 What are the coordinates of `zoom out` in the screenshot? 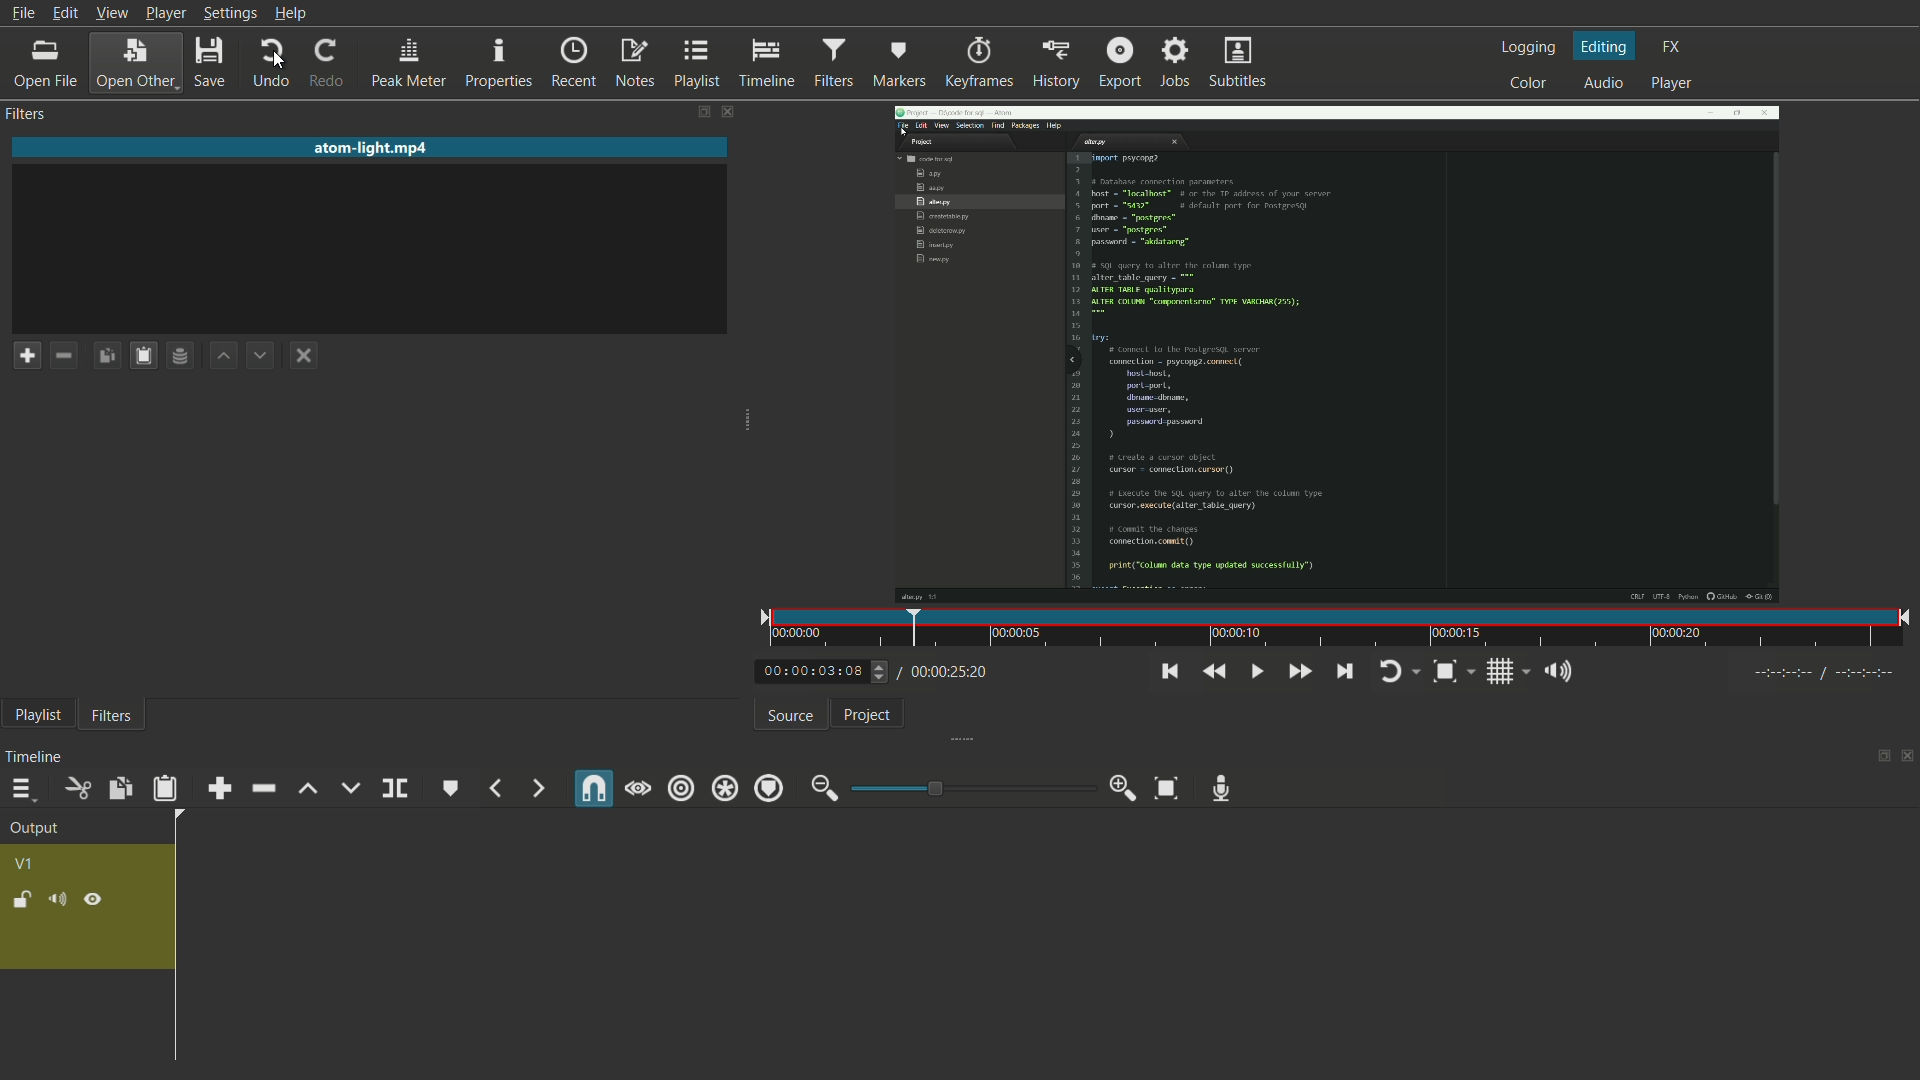 It's located at (824, 790).